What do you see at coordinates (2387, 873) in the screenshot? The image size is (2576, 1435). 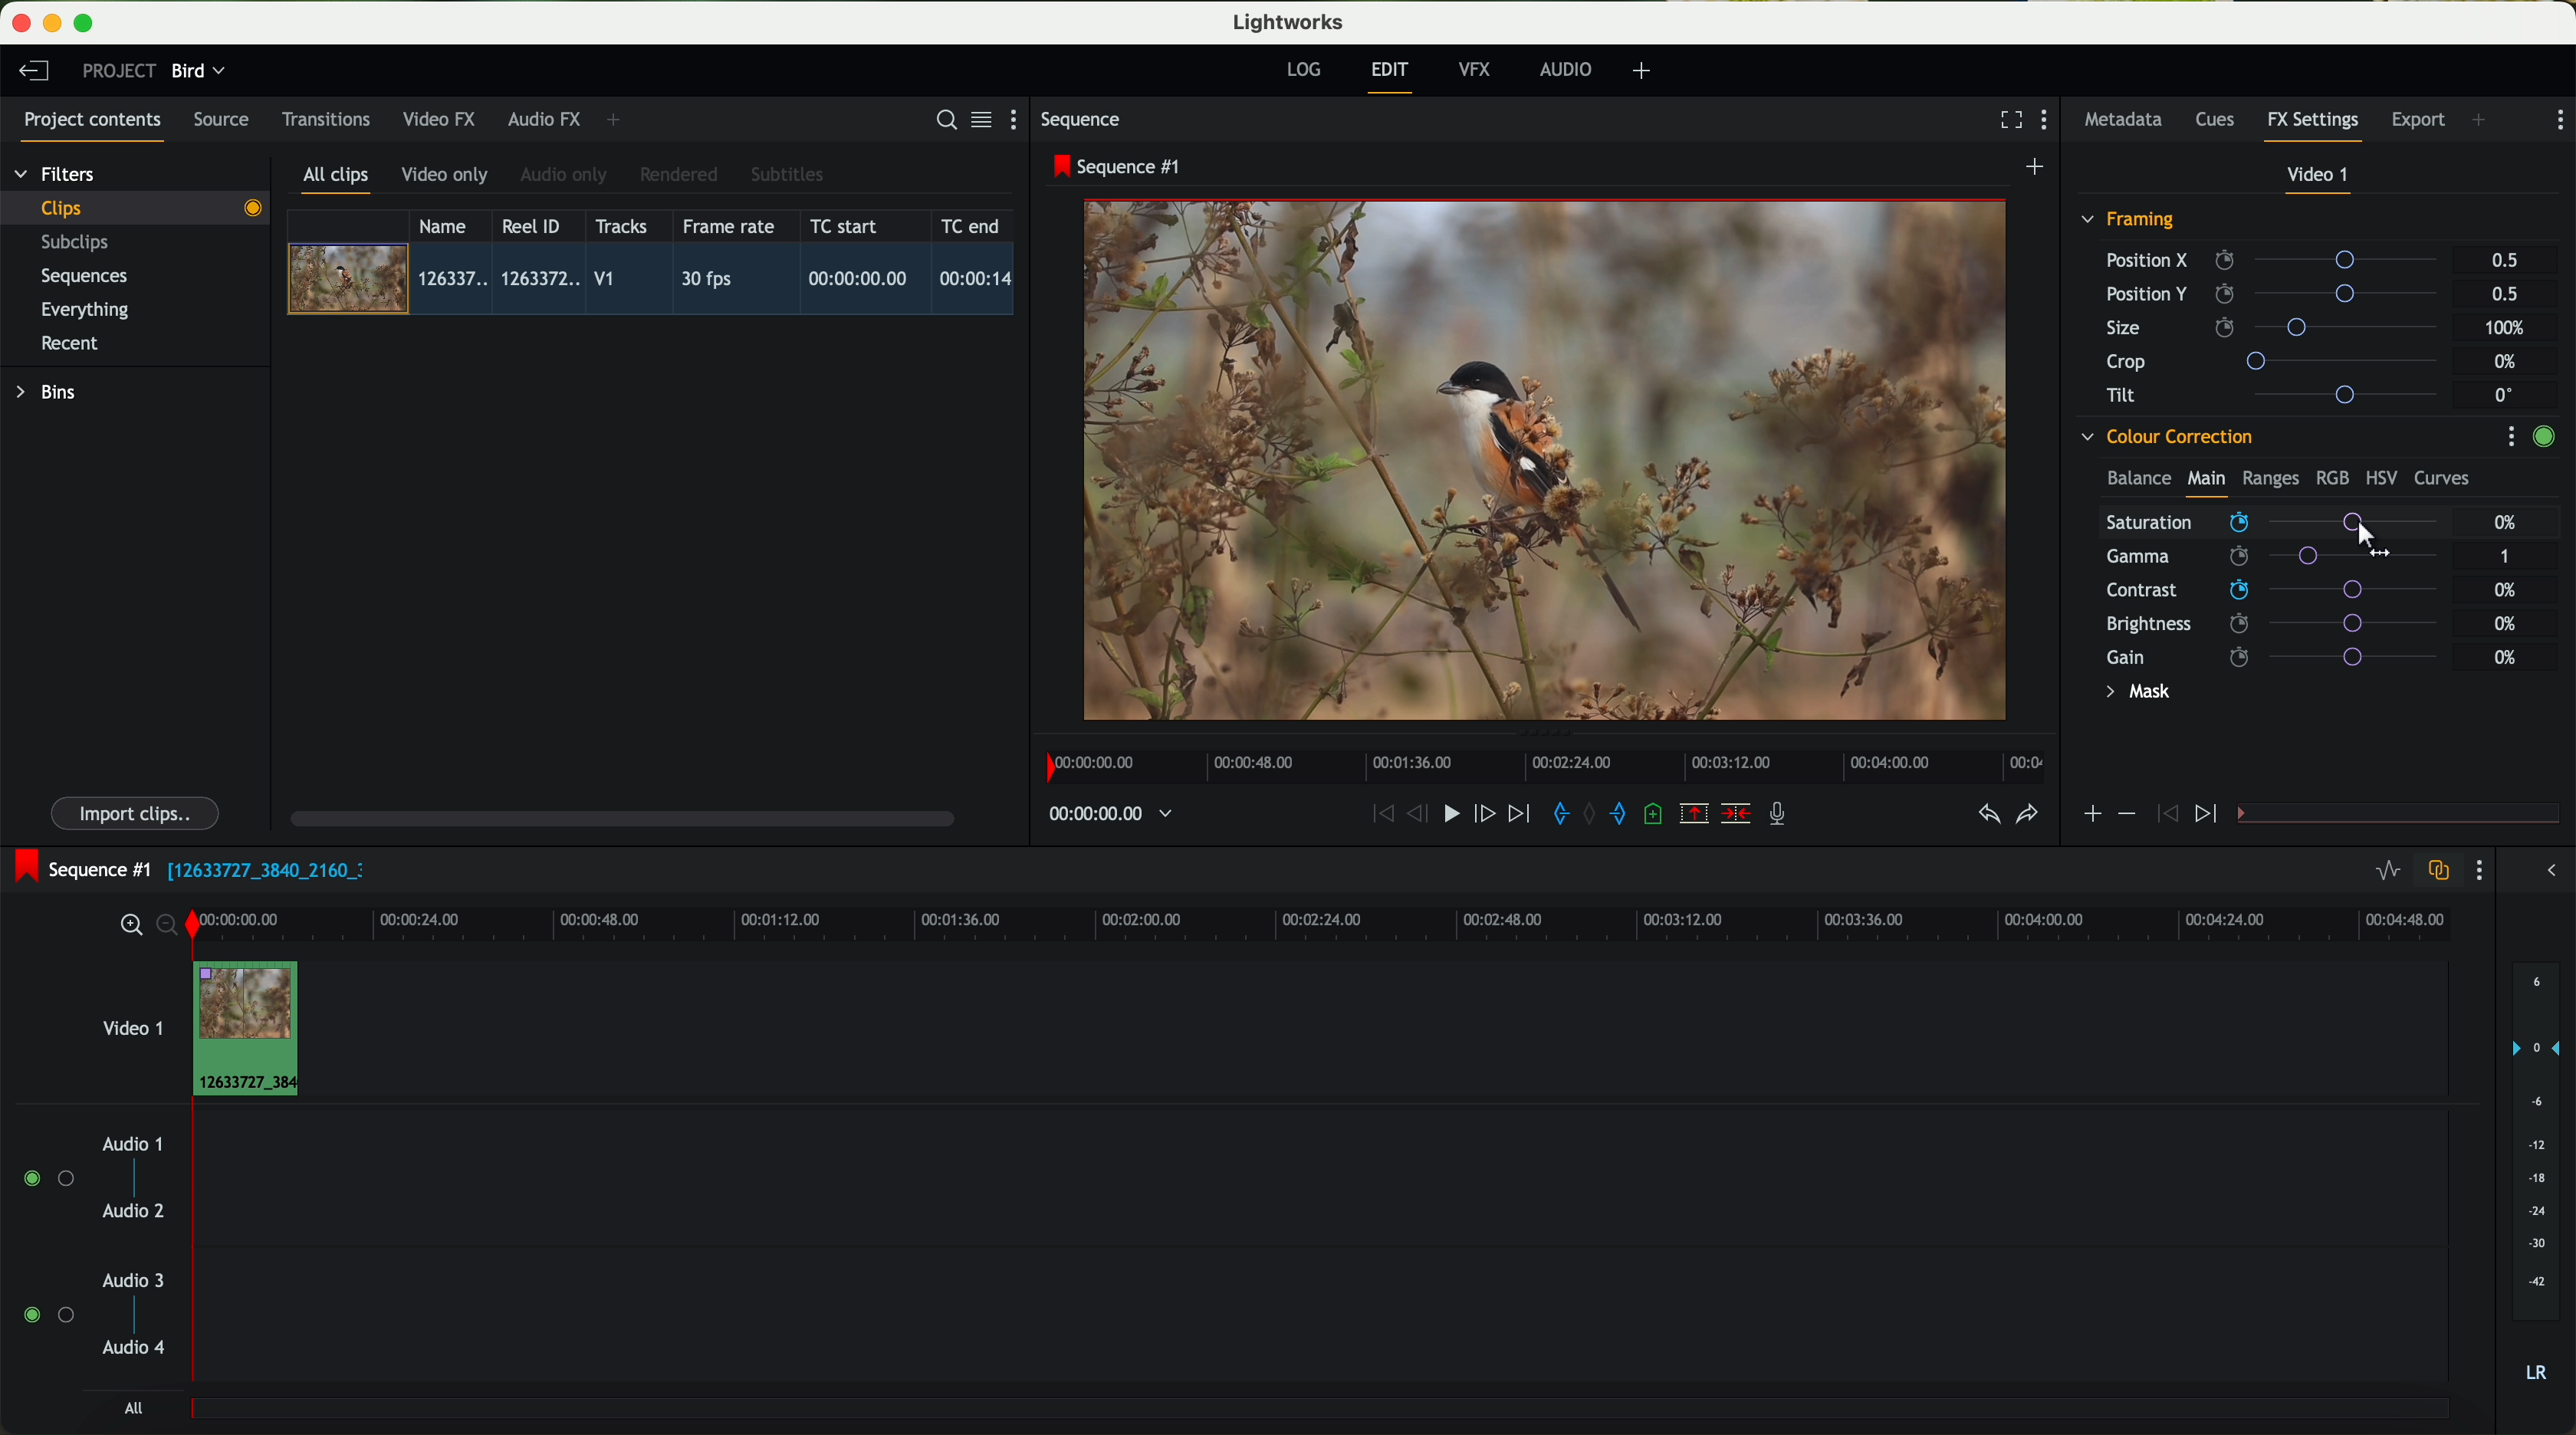 I see `toggle audio levels editing` at bounding box center [2387, 873].